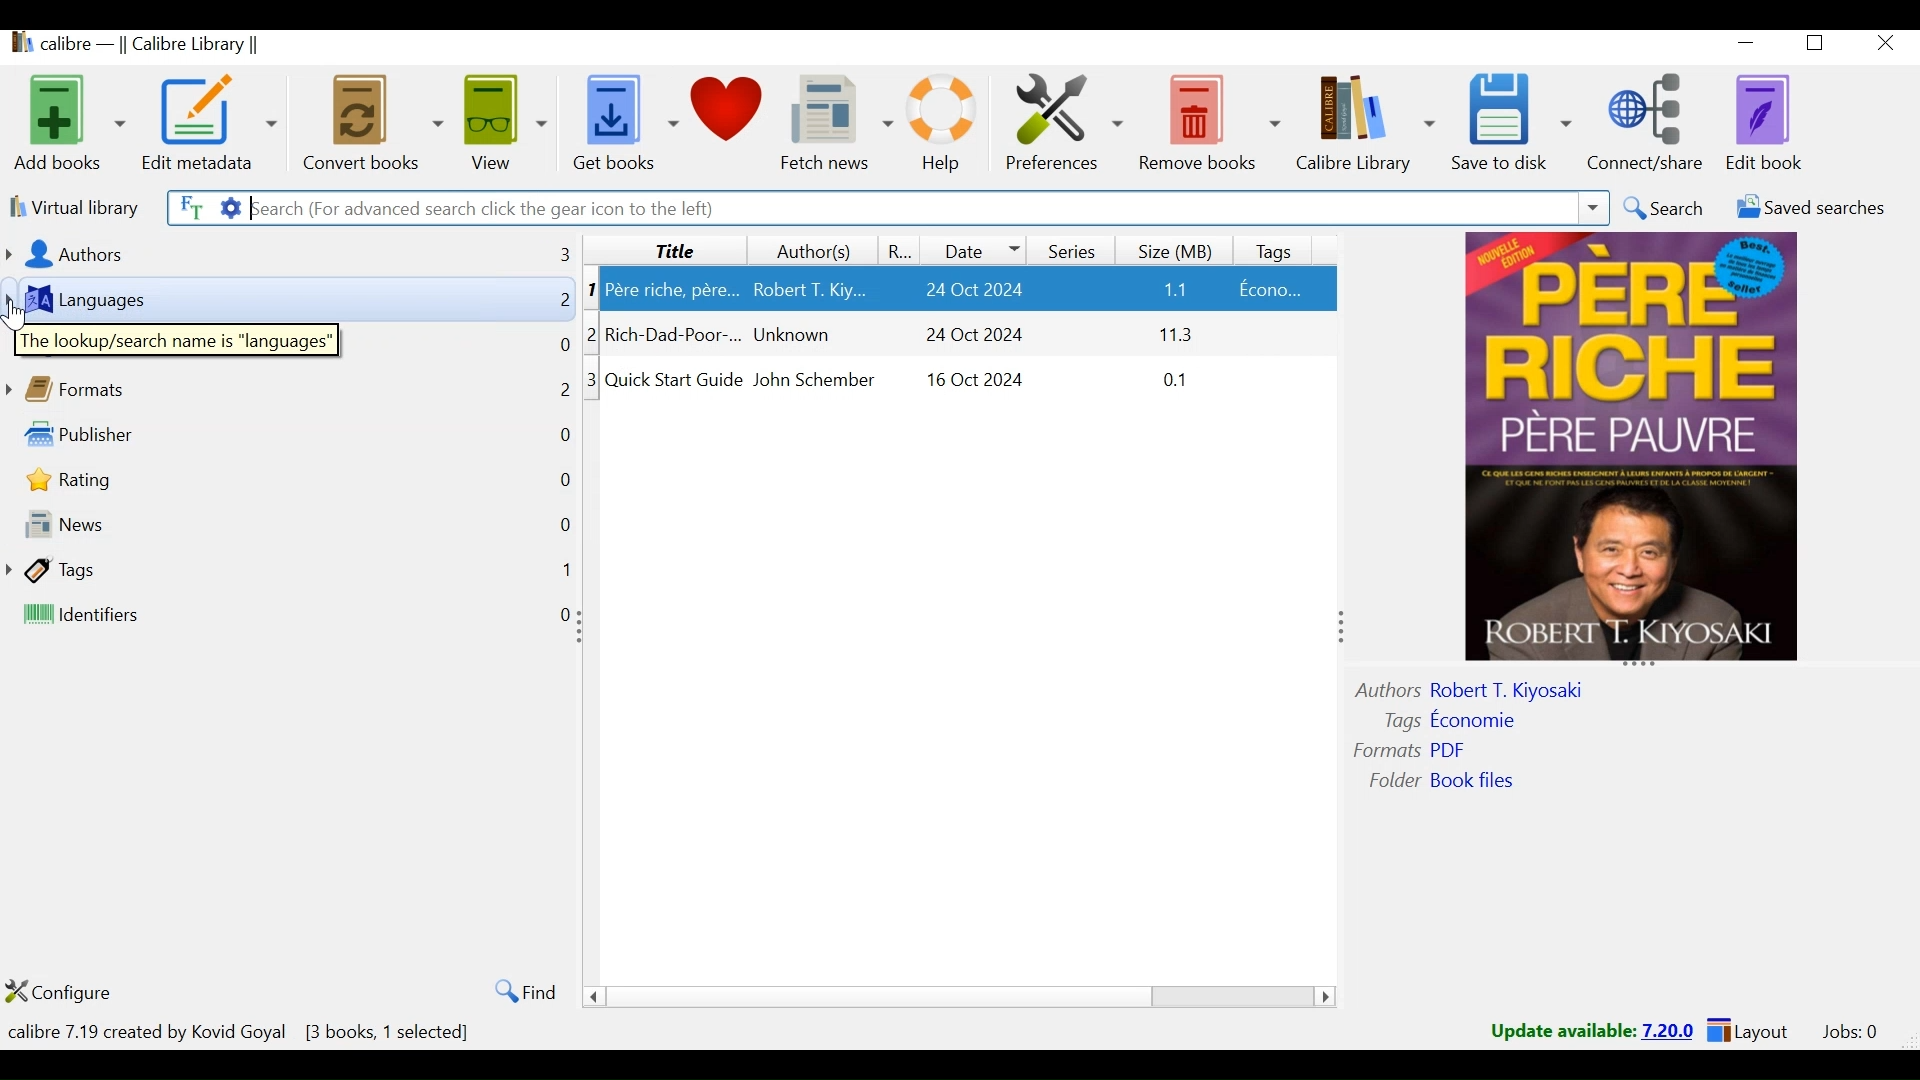  I want to click on Advanced Search, so click(225, 208).